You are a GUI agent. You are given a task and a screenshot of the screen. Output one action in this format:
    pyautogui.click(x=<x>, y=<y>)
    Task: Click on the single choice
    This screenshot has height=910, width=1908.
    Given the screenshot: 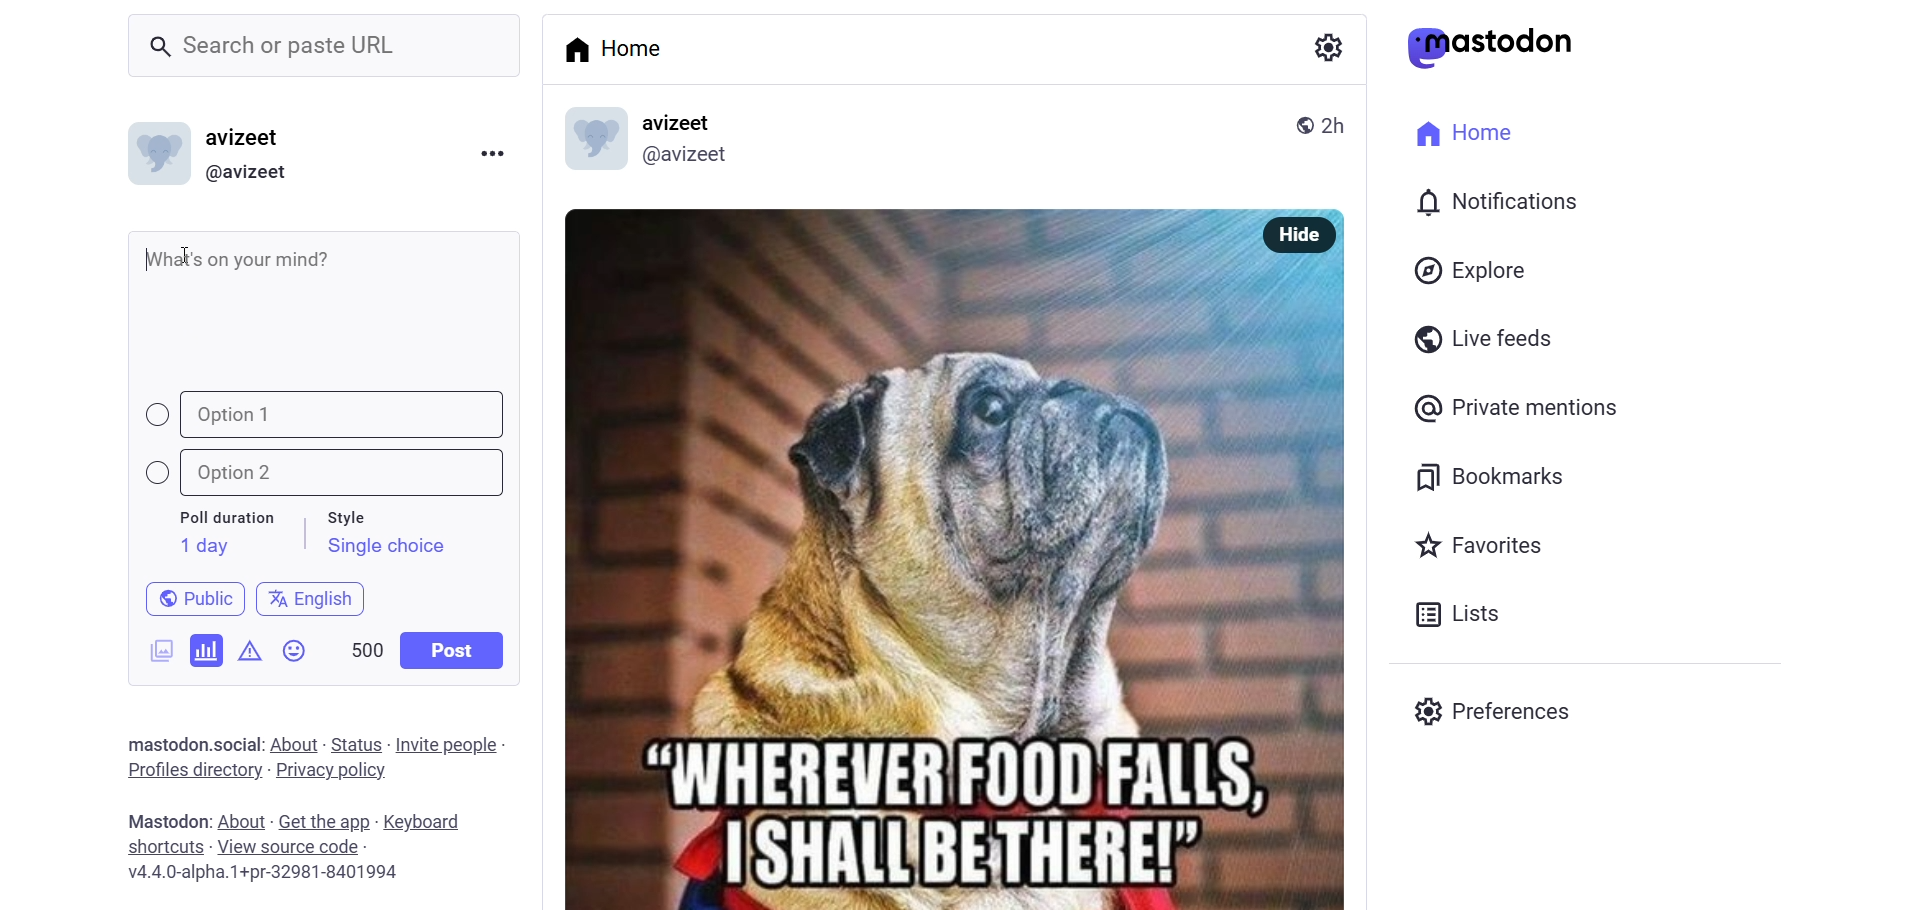 What is the action you would take?
    pyautogui.click(x=385, y=549)
    